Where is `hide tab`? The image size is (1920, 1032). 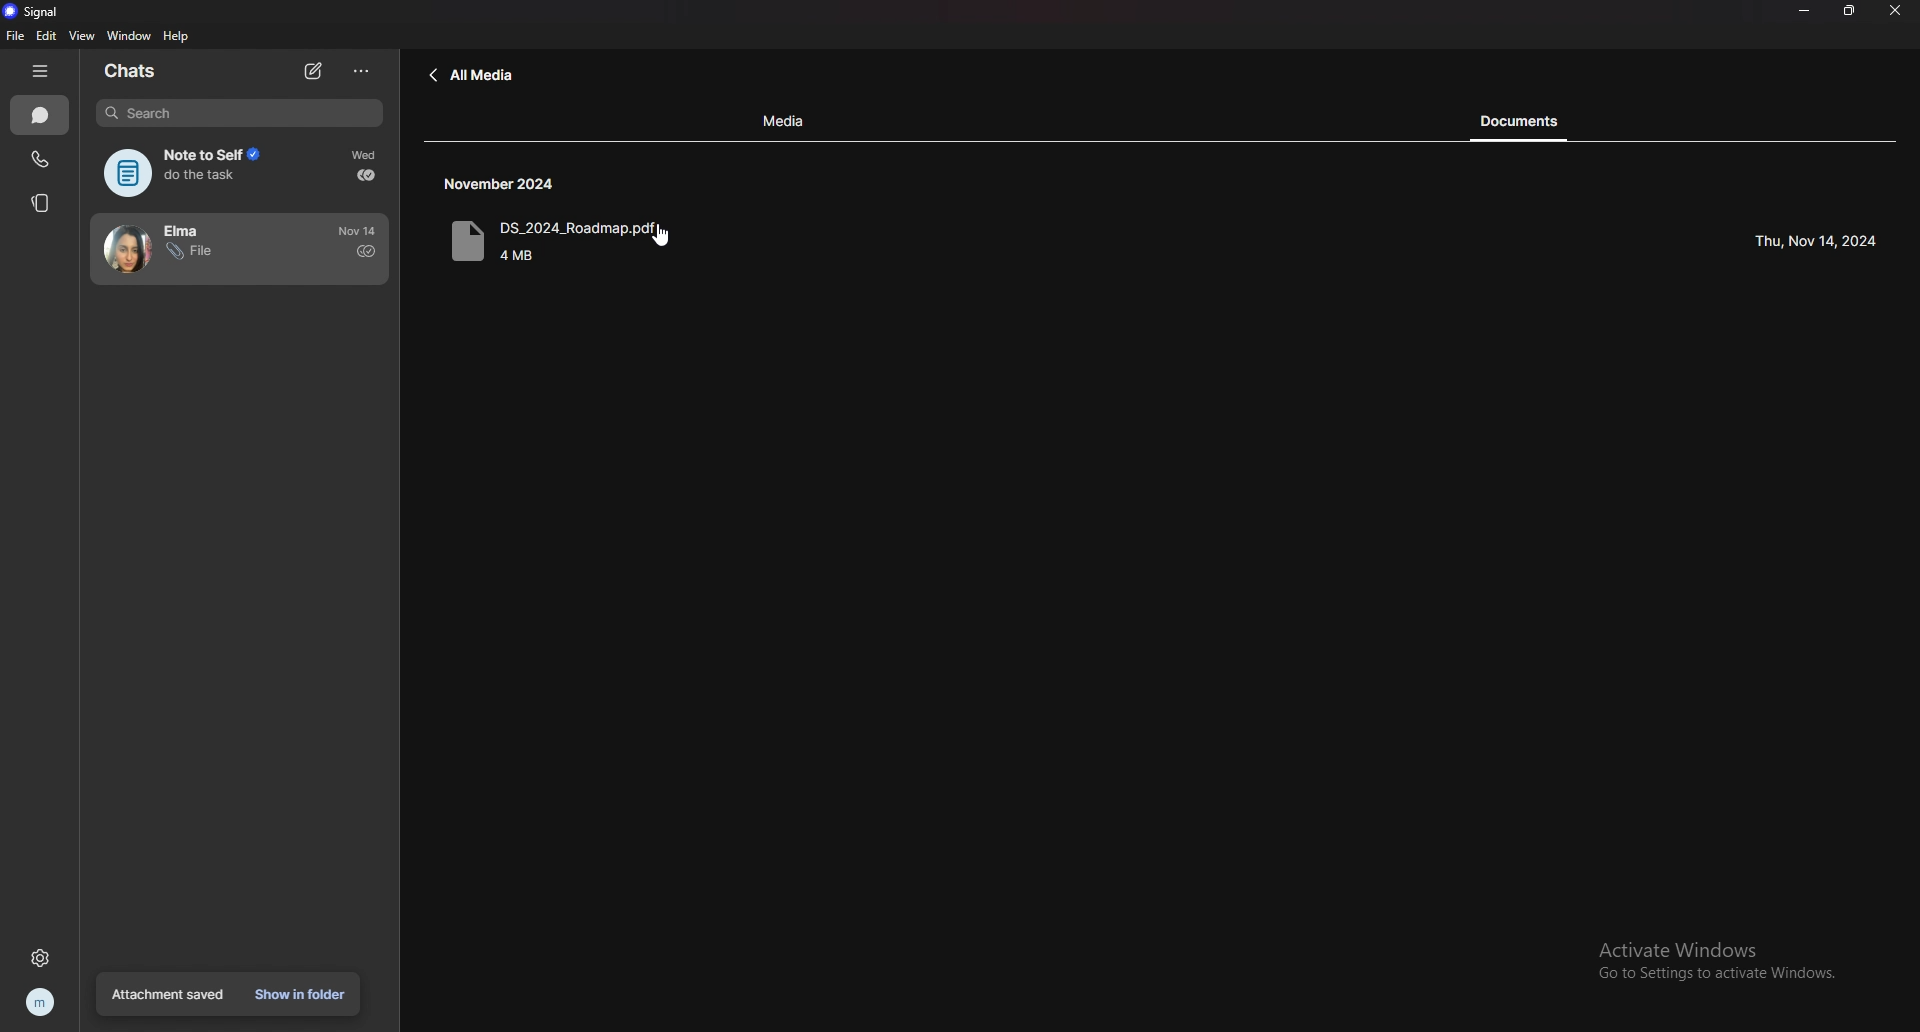 hide tab is located at coordinates (38, 72).